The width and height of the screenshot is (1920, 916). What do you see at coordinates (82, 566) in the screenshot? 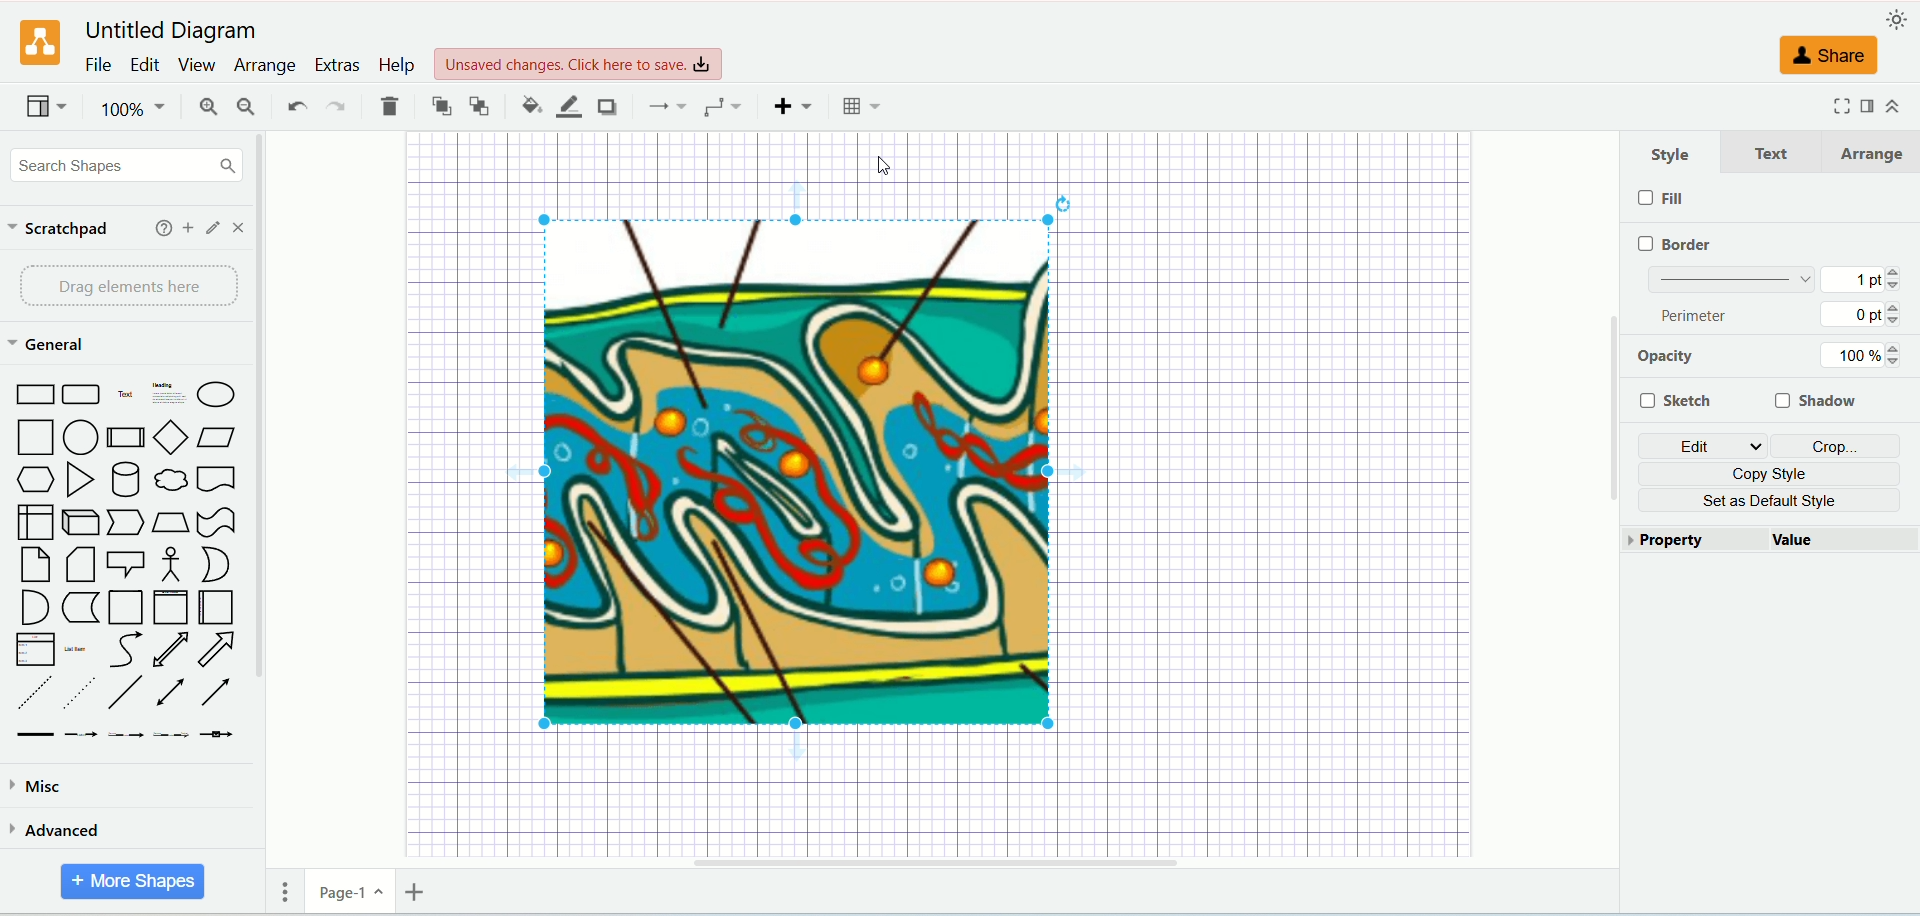
I see `Note` at bounding box center [82, 566].